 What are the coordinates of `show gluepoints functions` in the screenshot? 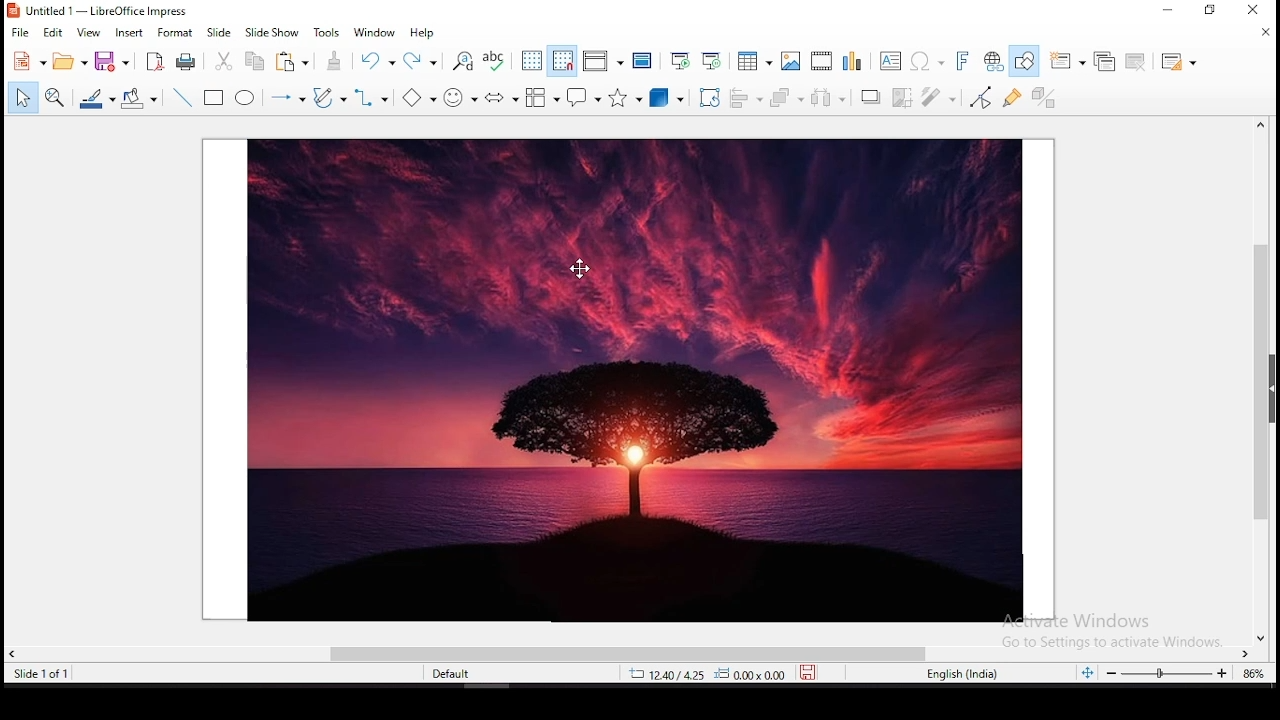 It's located at (1010, 98).